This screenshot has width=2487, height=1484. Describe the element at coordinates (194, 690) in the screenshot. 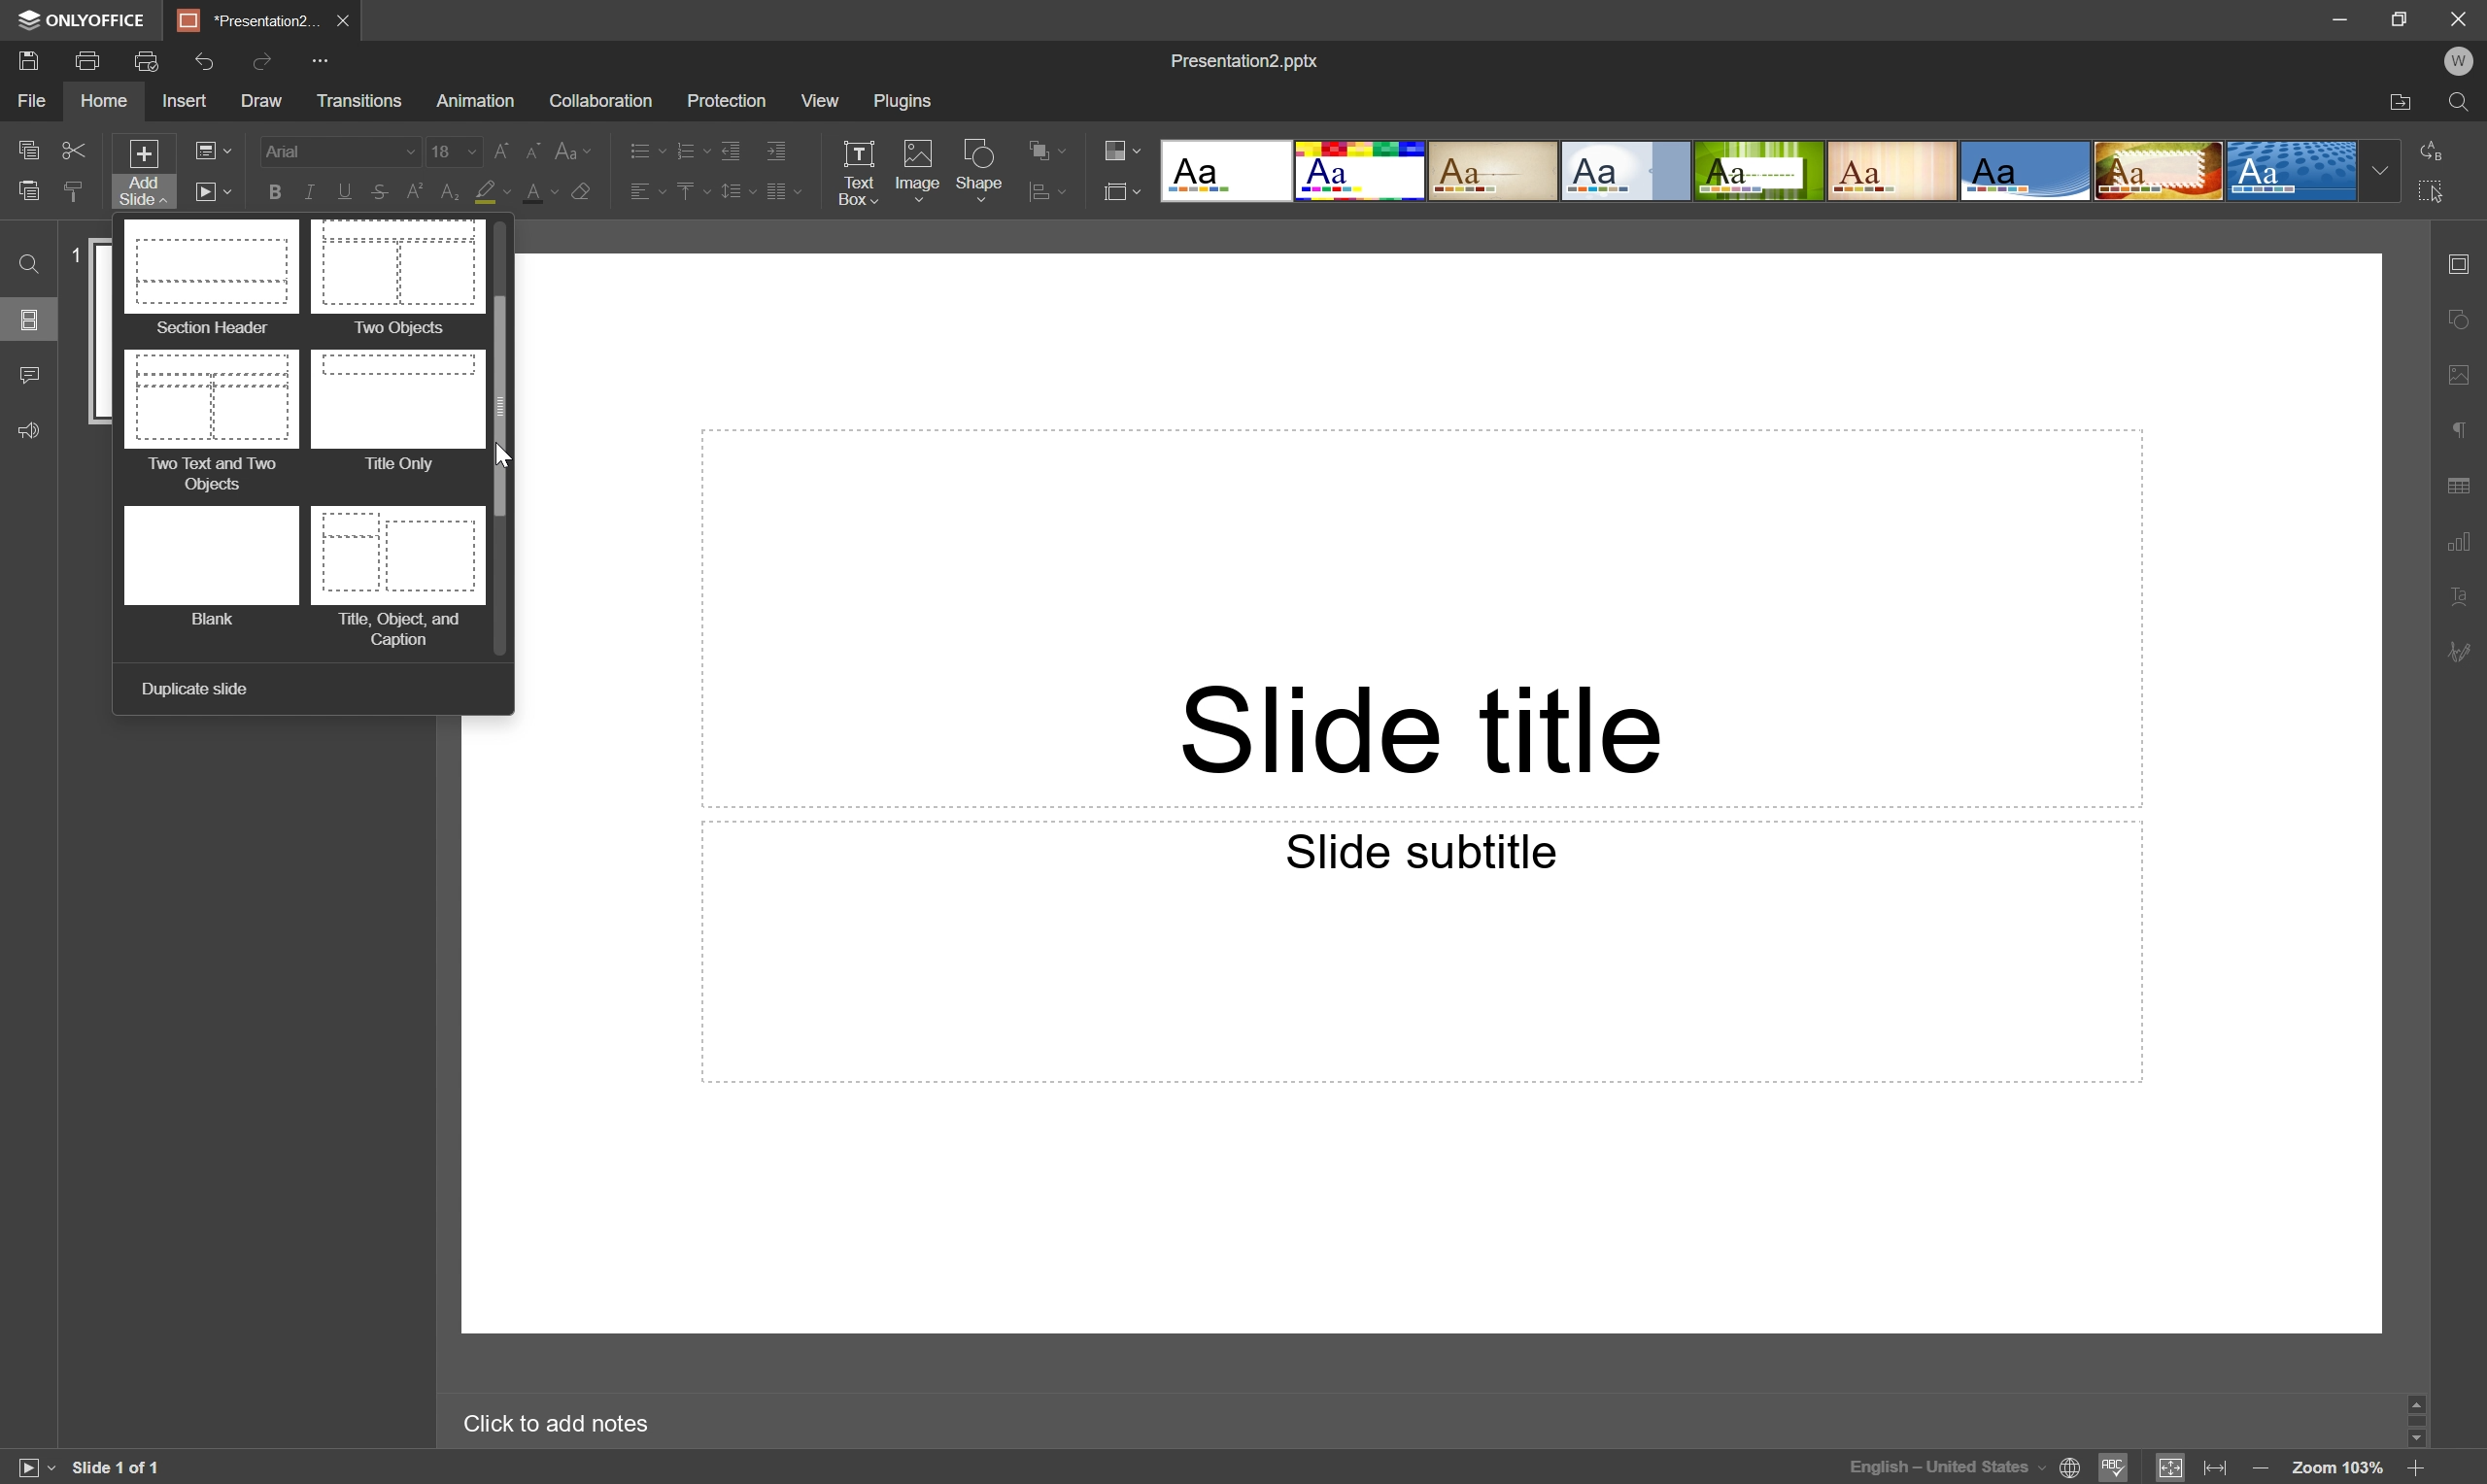

I see `Duplicate slide` at that location.